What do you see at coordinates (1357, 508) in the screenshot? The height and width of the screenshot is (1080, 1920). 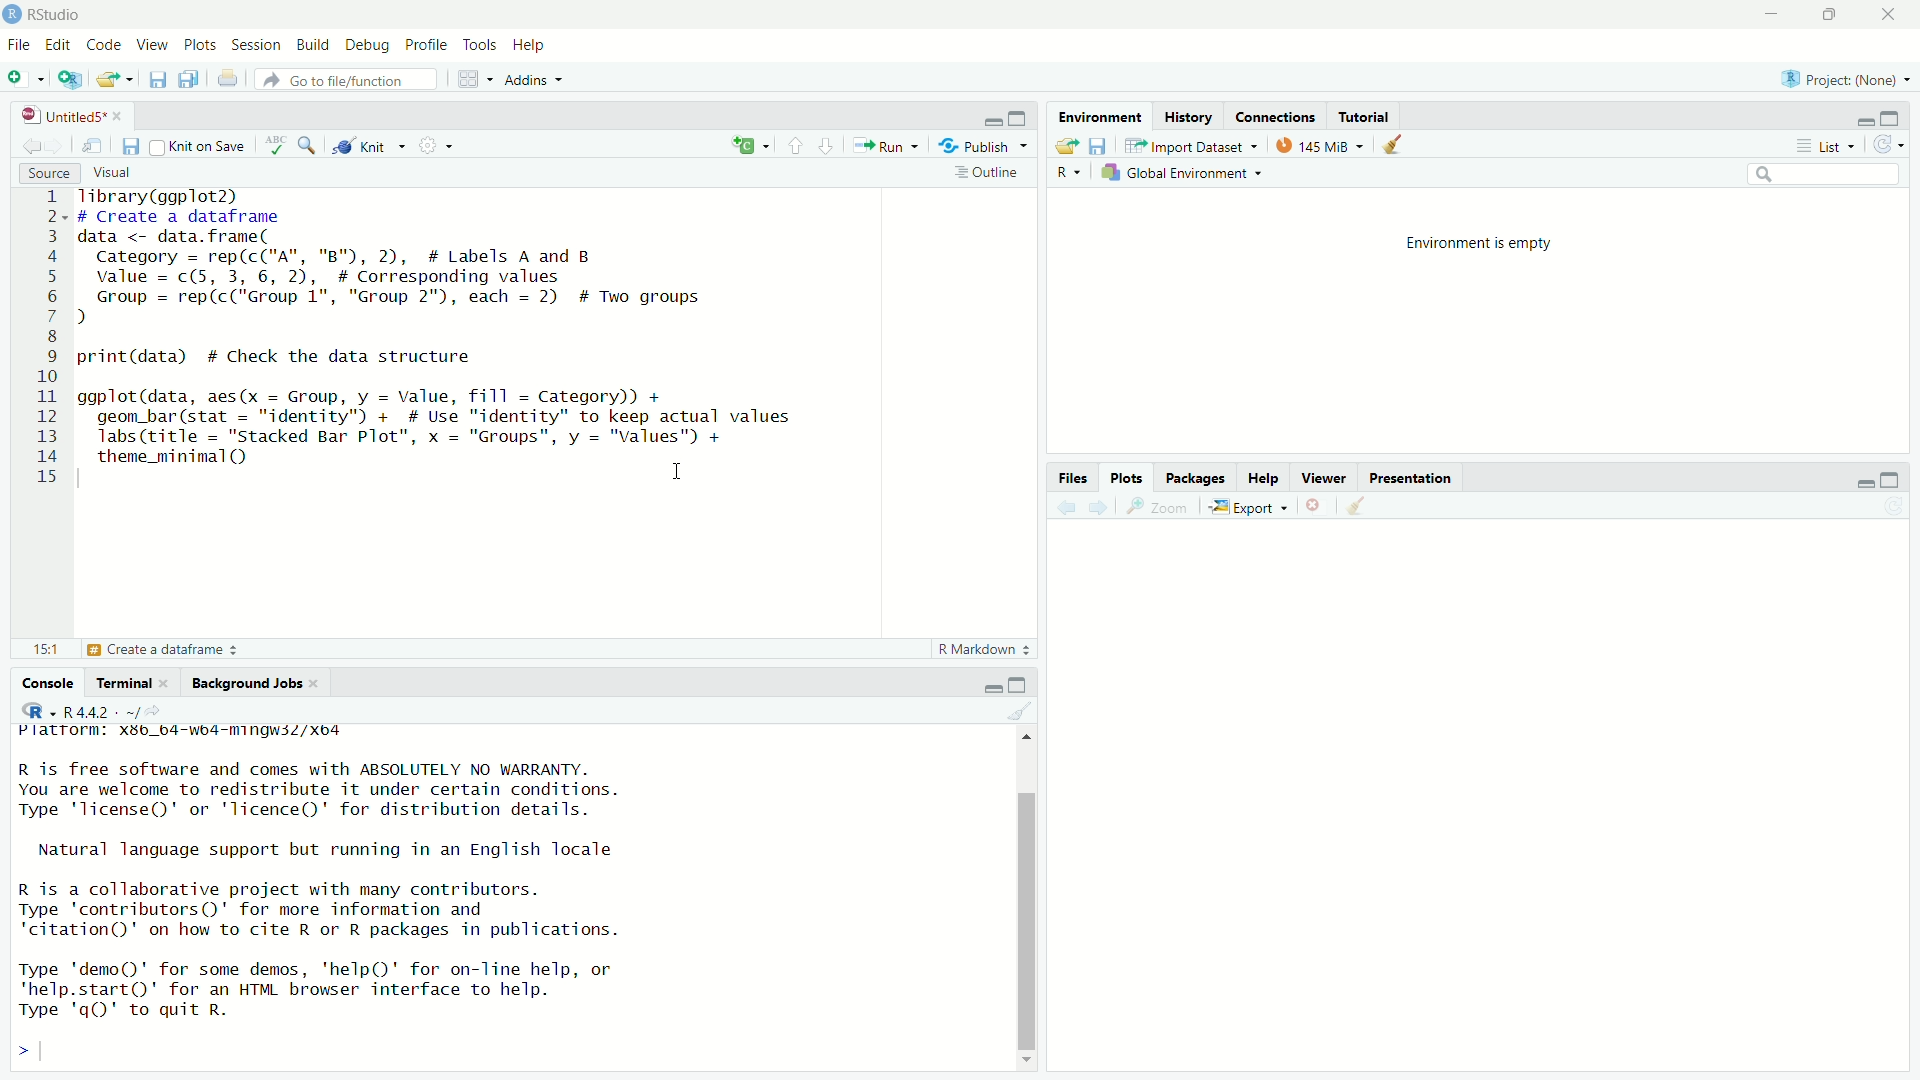 I see `Clear console (Ctrl + L)` at bounding box center [1357, 508].